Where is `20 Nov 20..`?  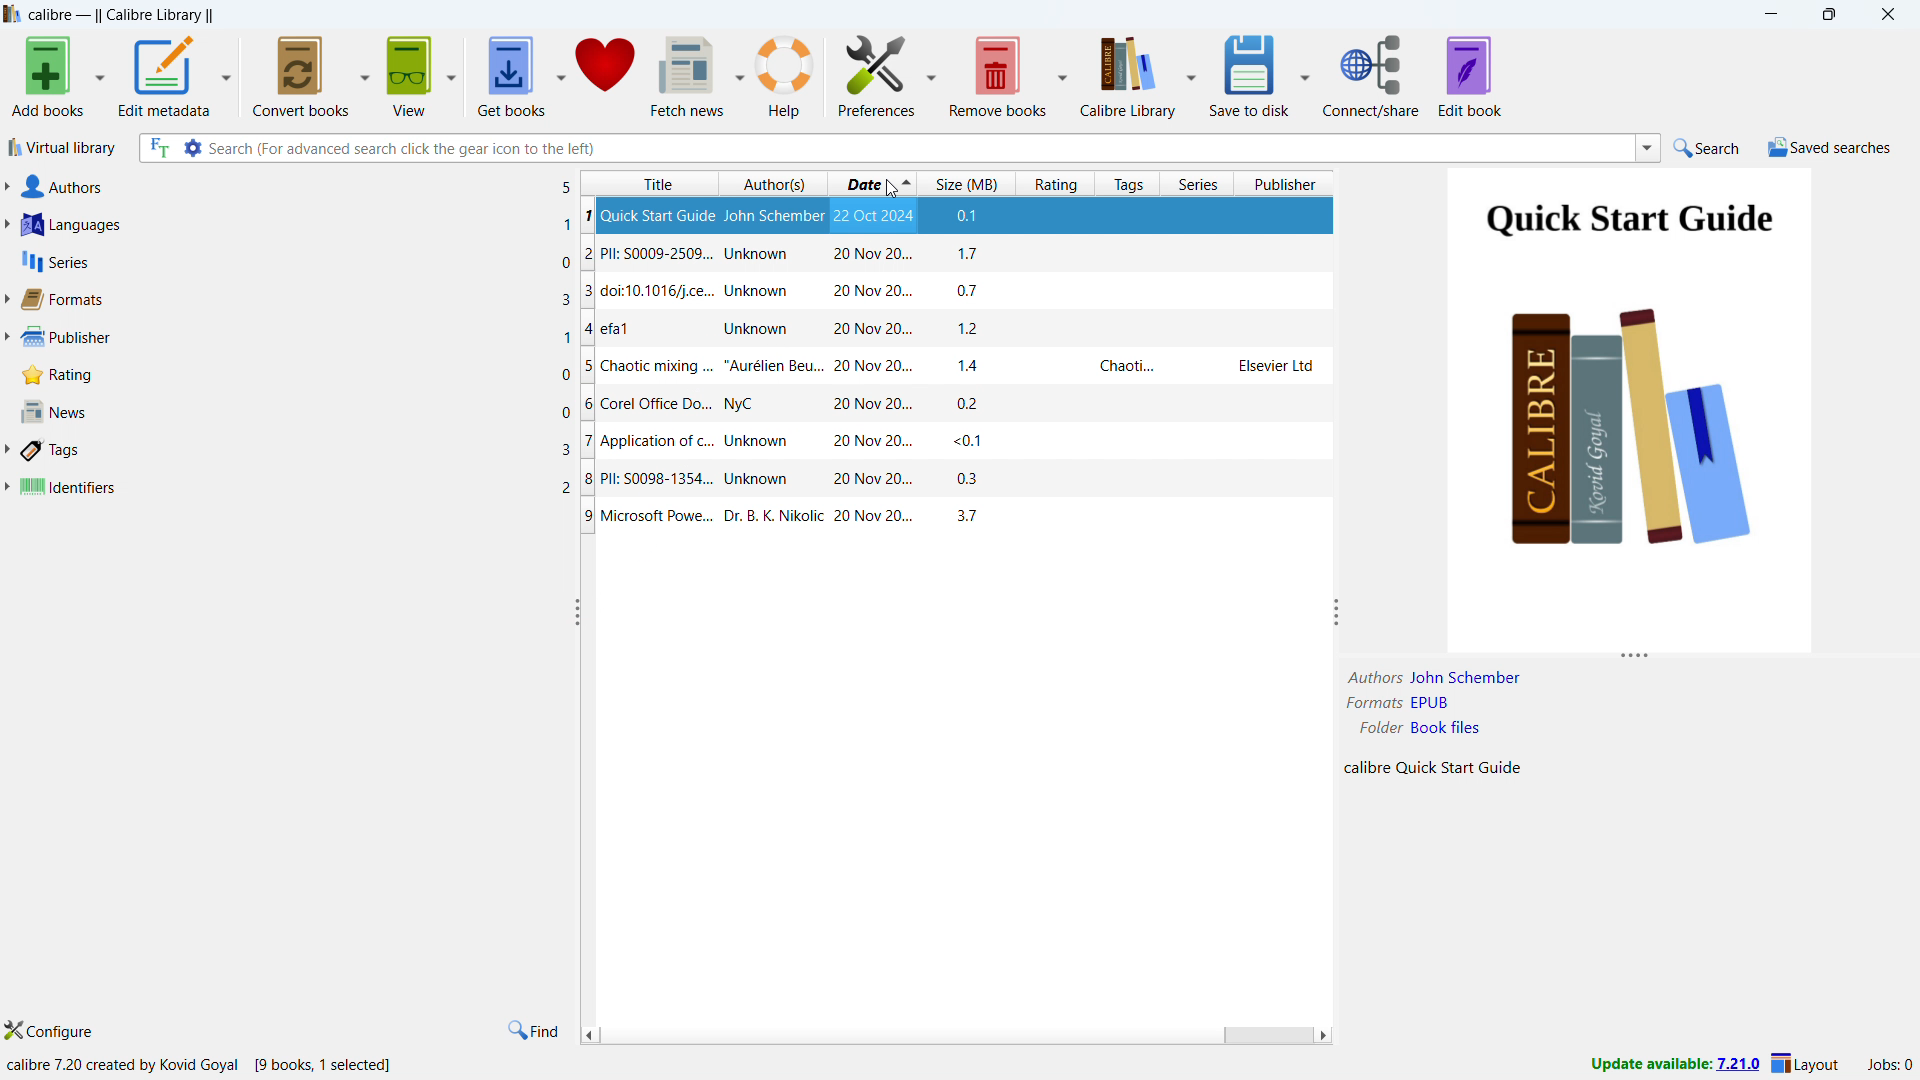
20 Nov 20.. is located at coordinates (868, 369).